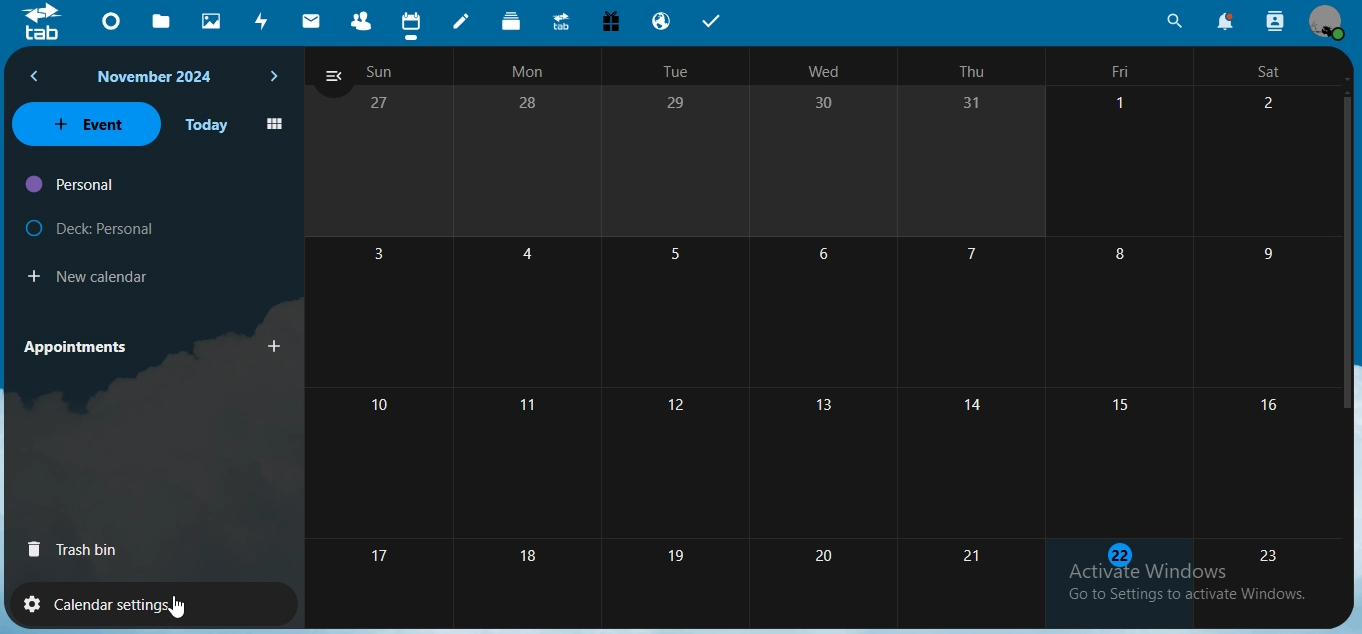  What do you see at coordinates (1174, 21) in the screenshot?
I see `search` at bounding box center [1174, 21].